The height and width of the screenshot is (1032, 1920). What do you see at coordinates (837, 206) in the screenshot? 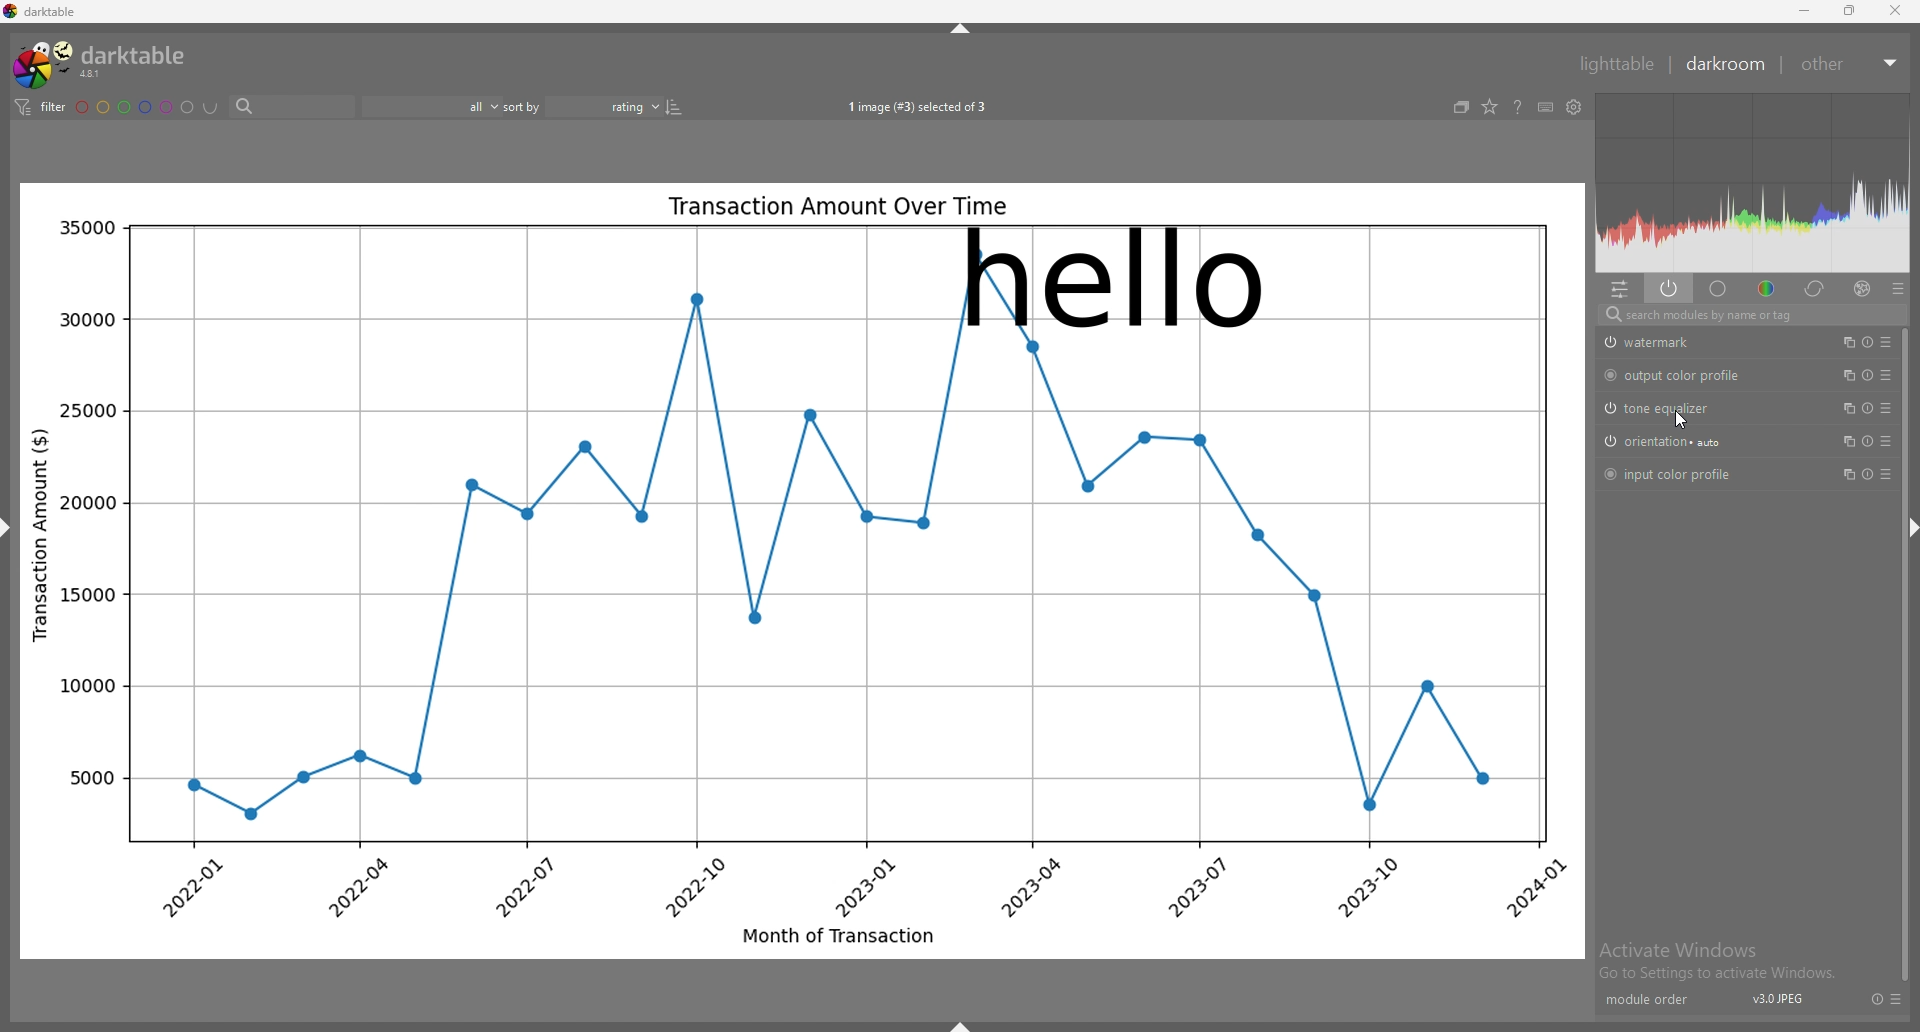
I see `Transaction Amount Over Time` at bounding box center [837, 206].